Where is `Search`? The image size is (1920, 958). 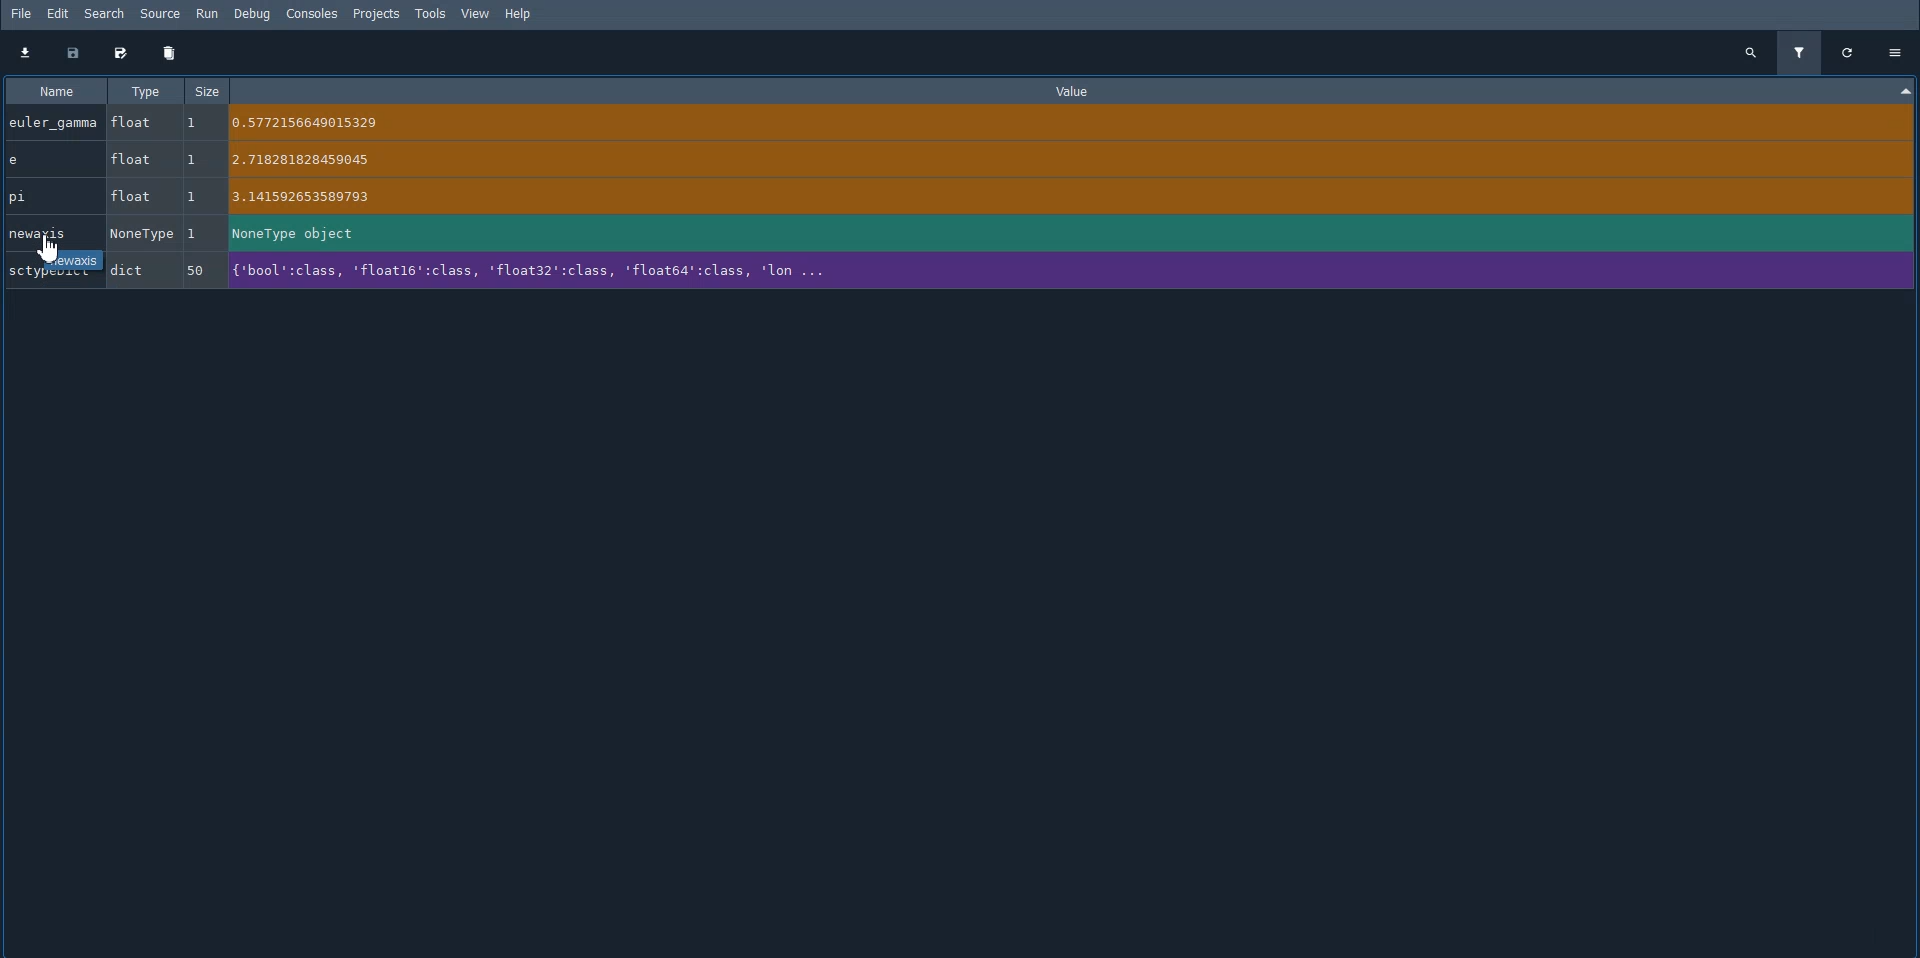 Search is located at coordinates (105, 13).